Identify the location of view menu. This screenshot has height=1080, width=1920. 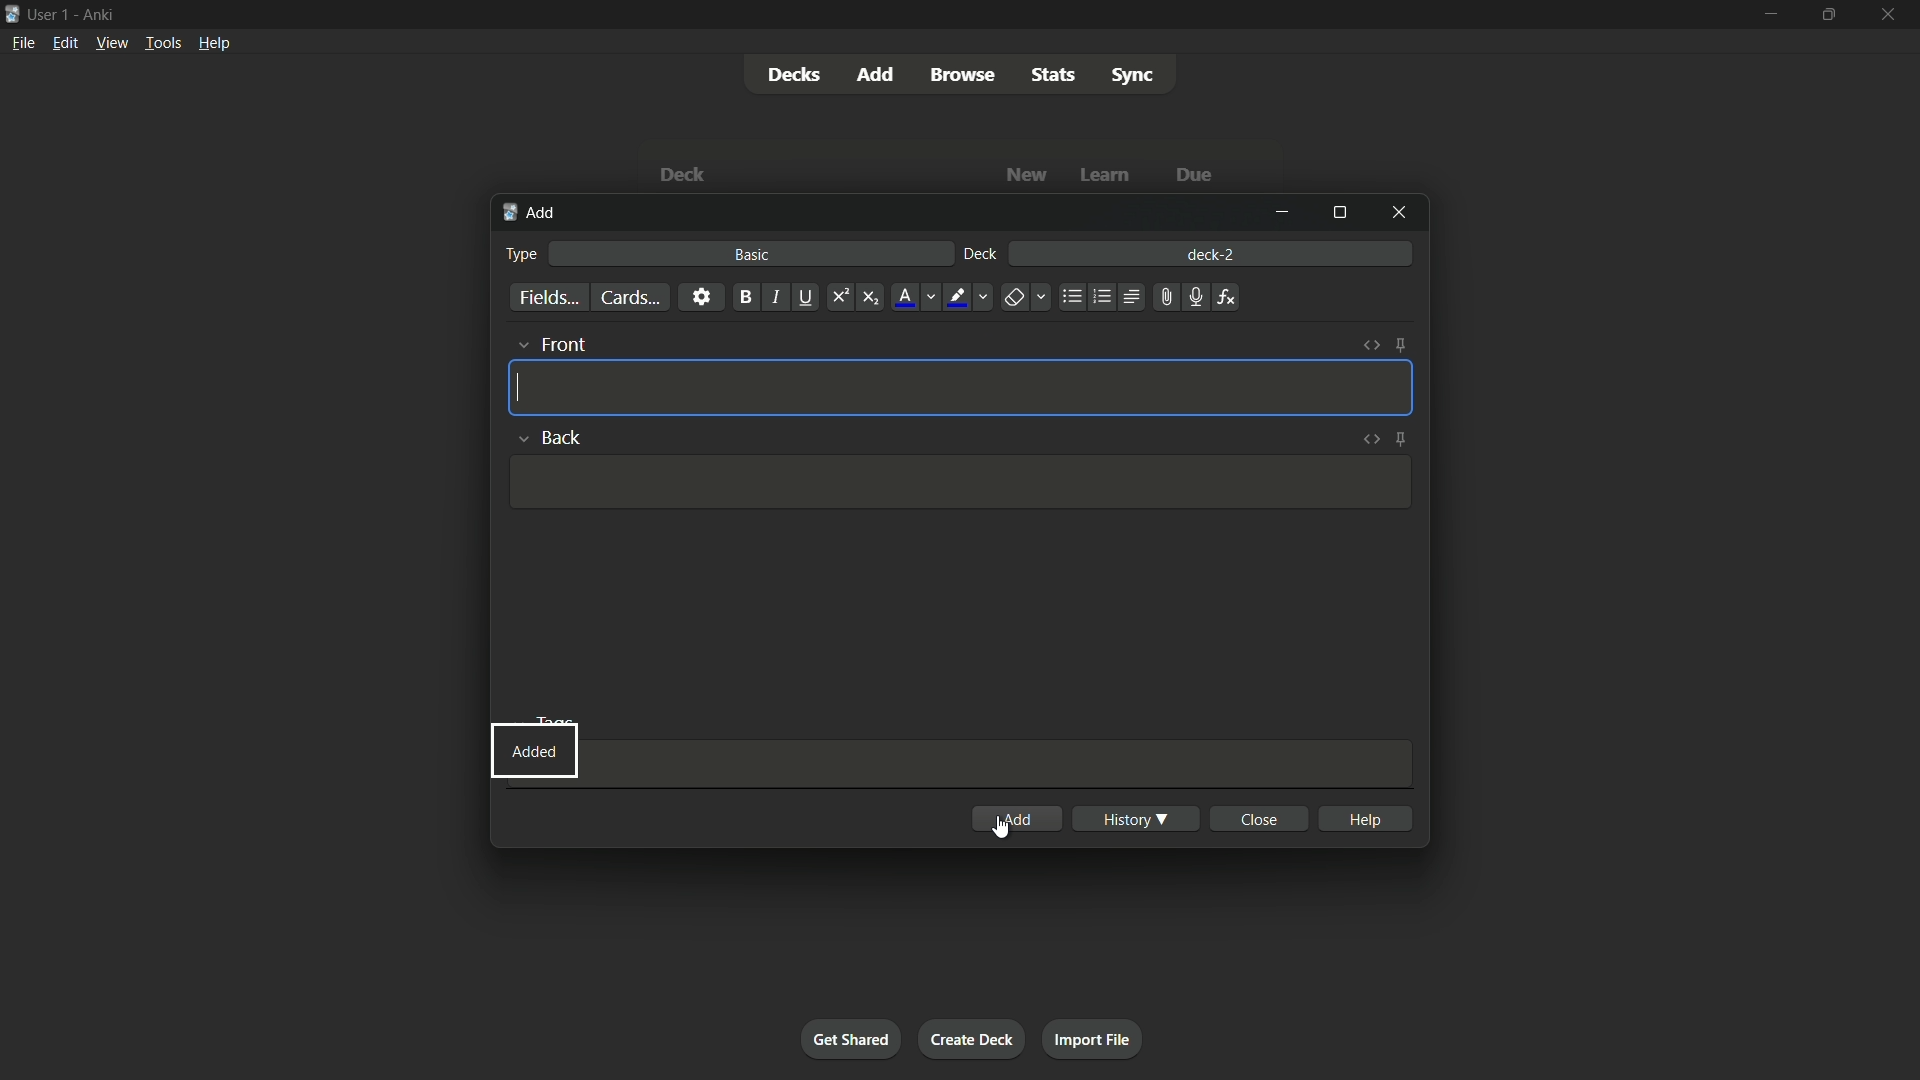
(111, 43).